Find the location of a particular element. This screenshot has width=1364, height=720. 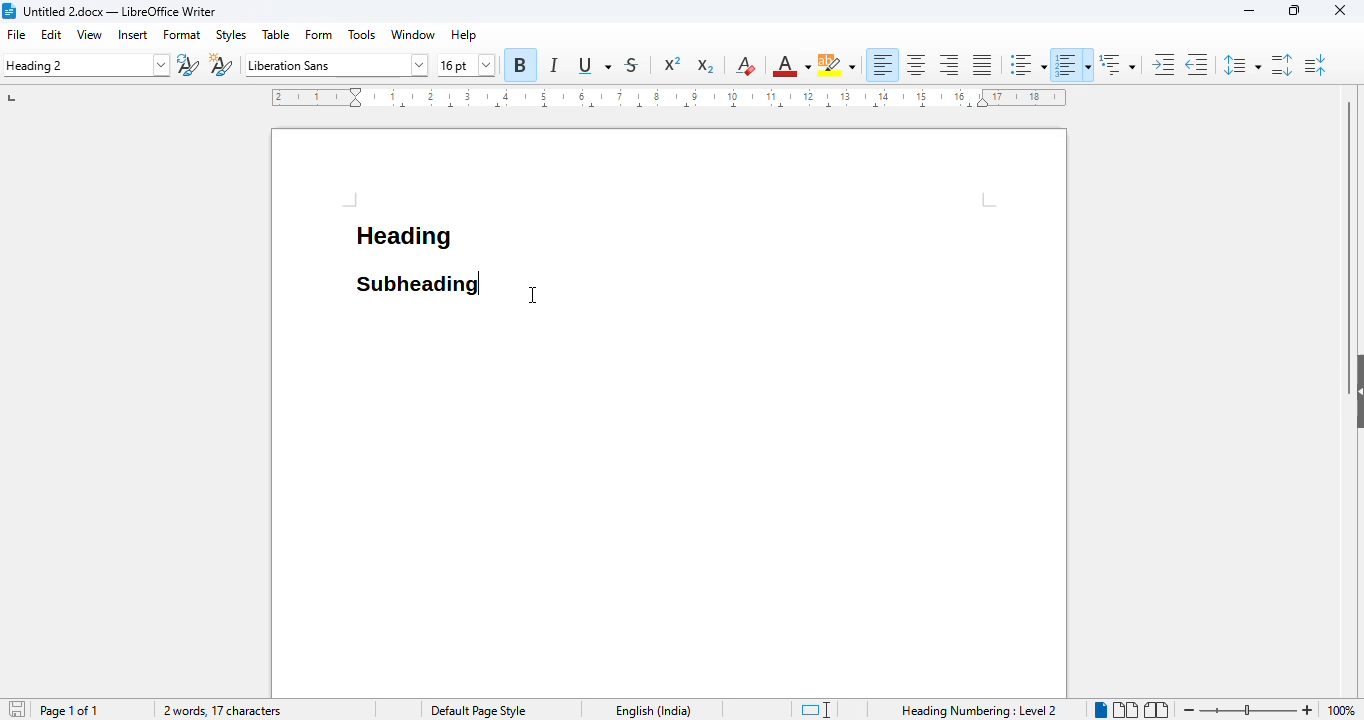

hotkey (Ctrl+Shift+S) pressed is located at coordinates (482, 283).